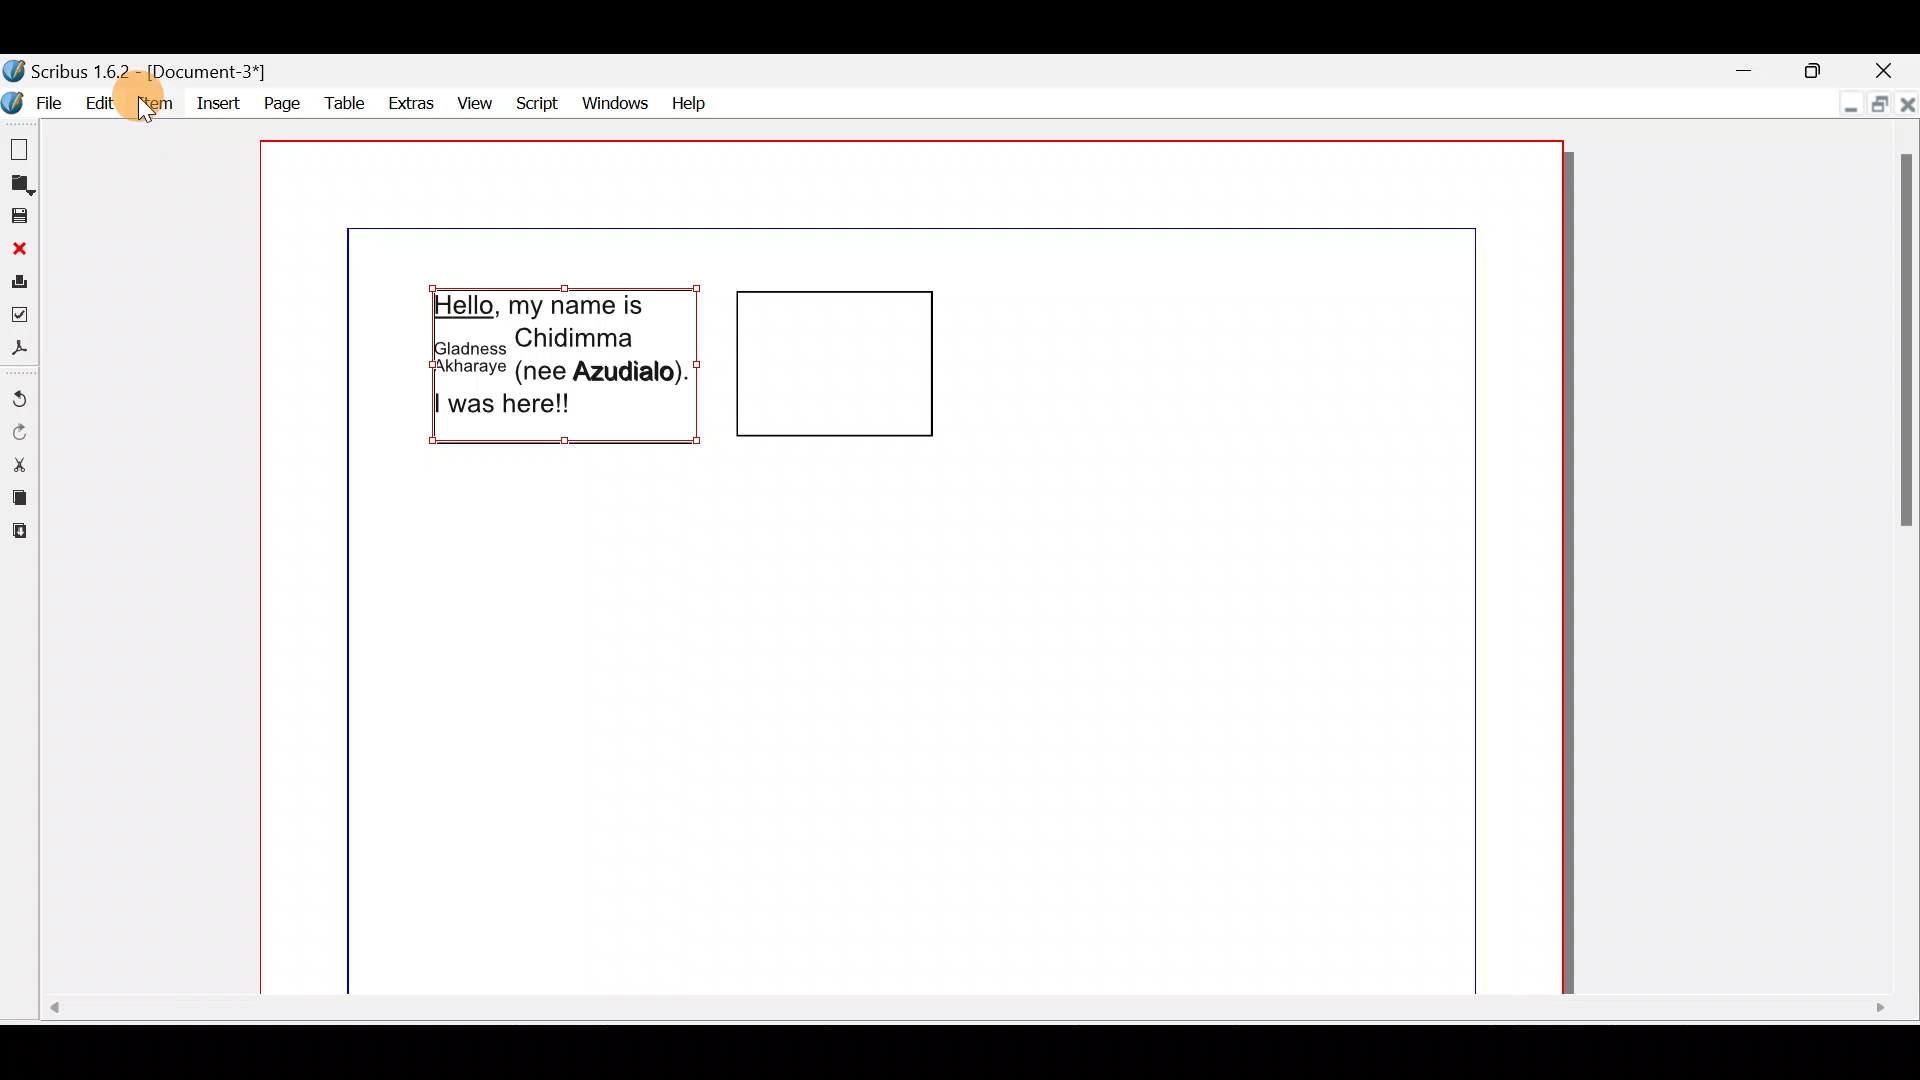 The image size is (1920, 1080). What do you see at coordinates (20, 464) in the screenshot?
I see `Cut` at bounding box center [20, 464].